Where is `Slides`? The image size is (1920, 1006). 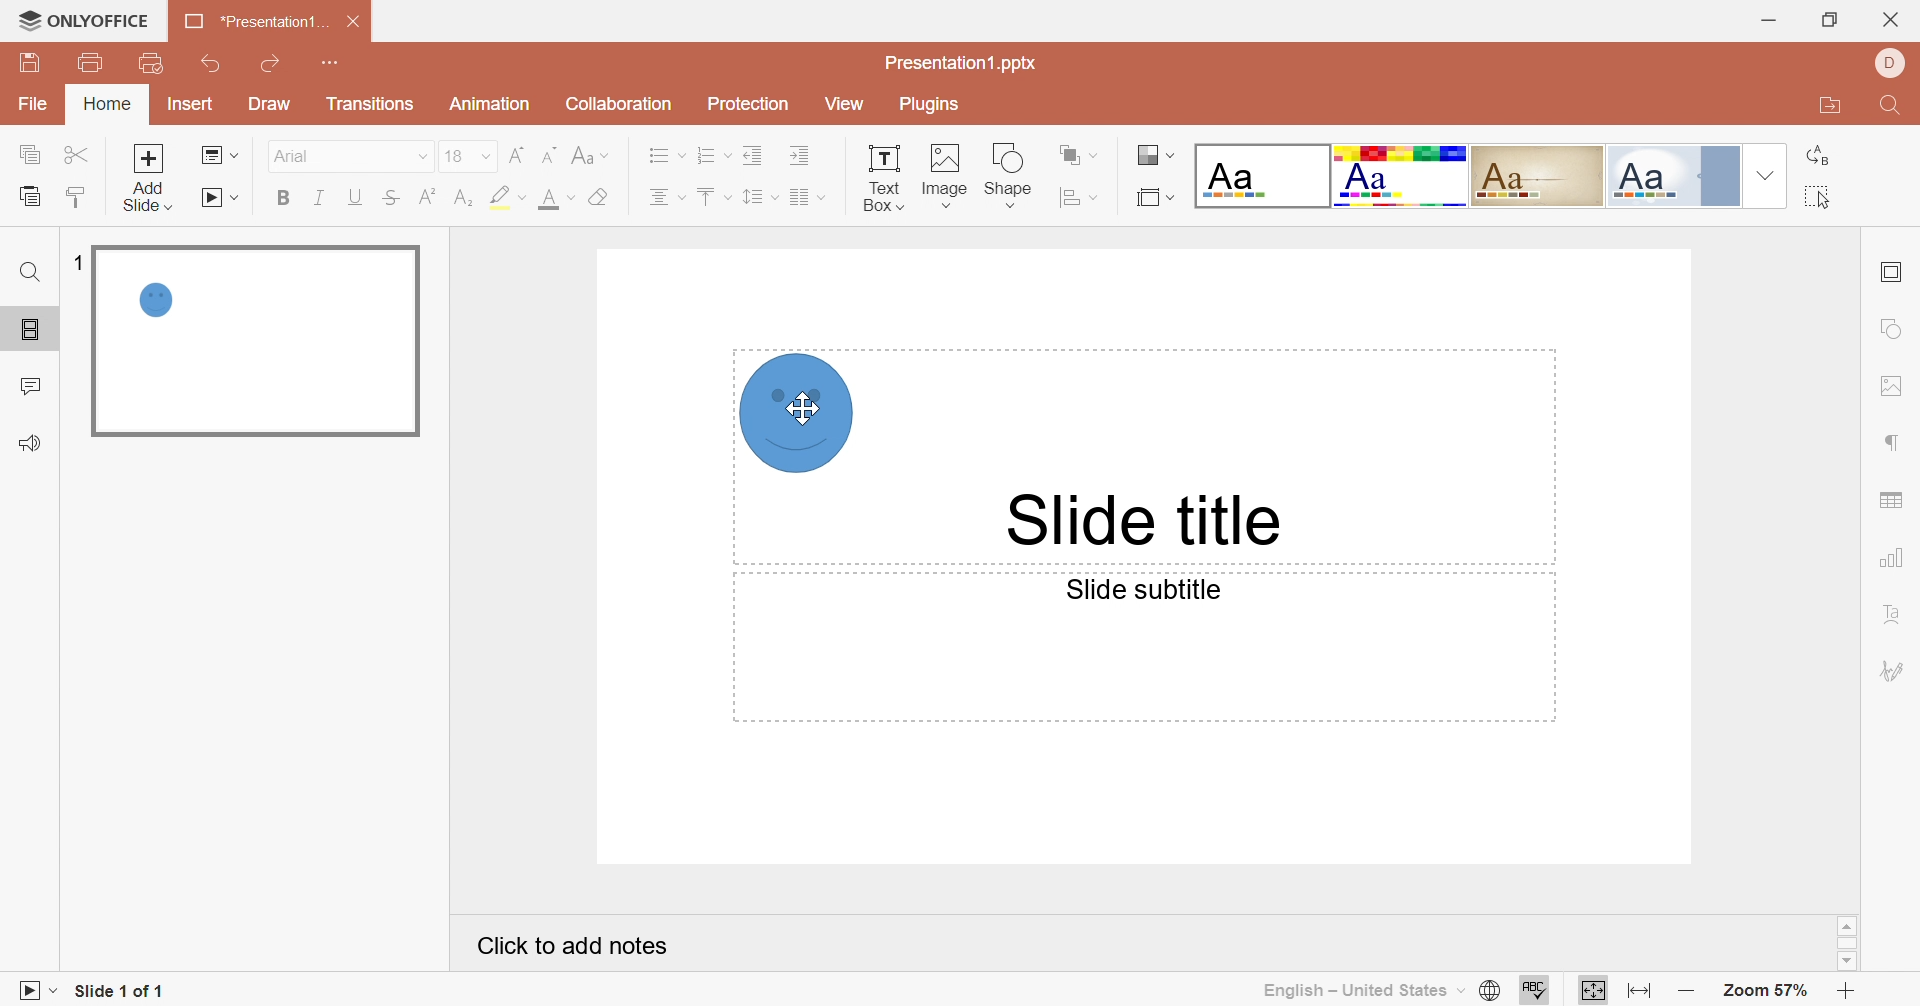
Slides is located at coordinates (34, 331).